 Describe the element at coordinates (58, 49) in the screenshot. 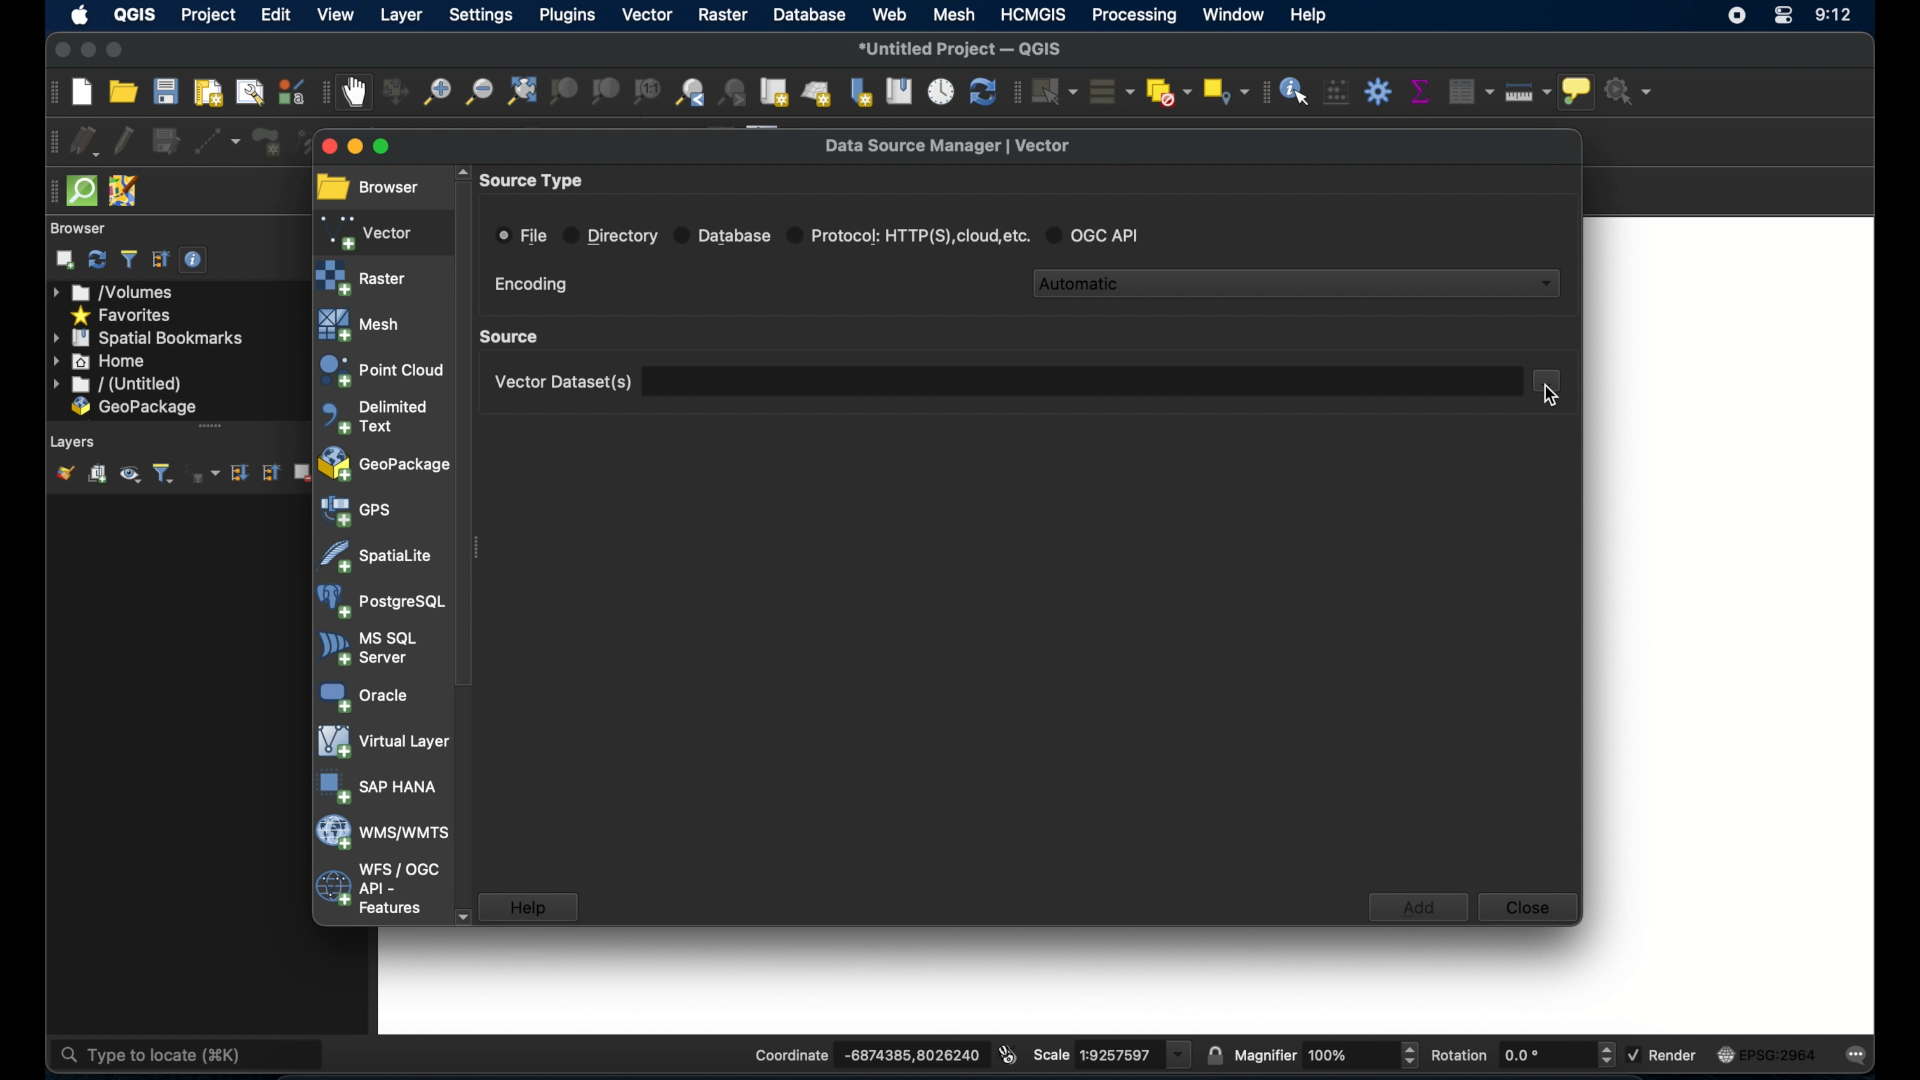

I see `close` at that location.